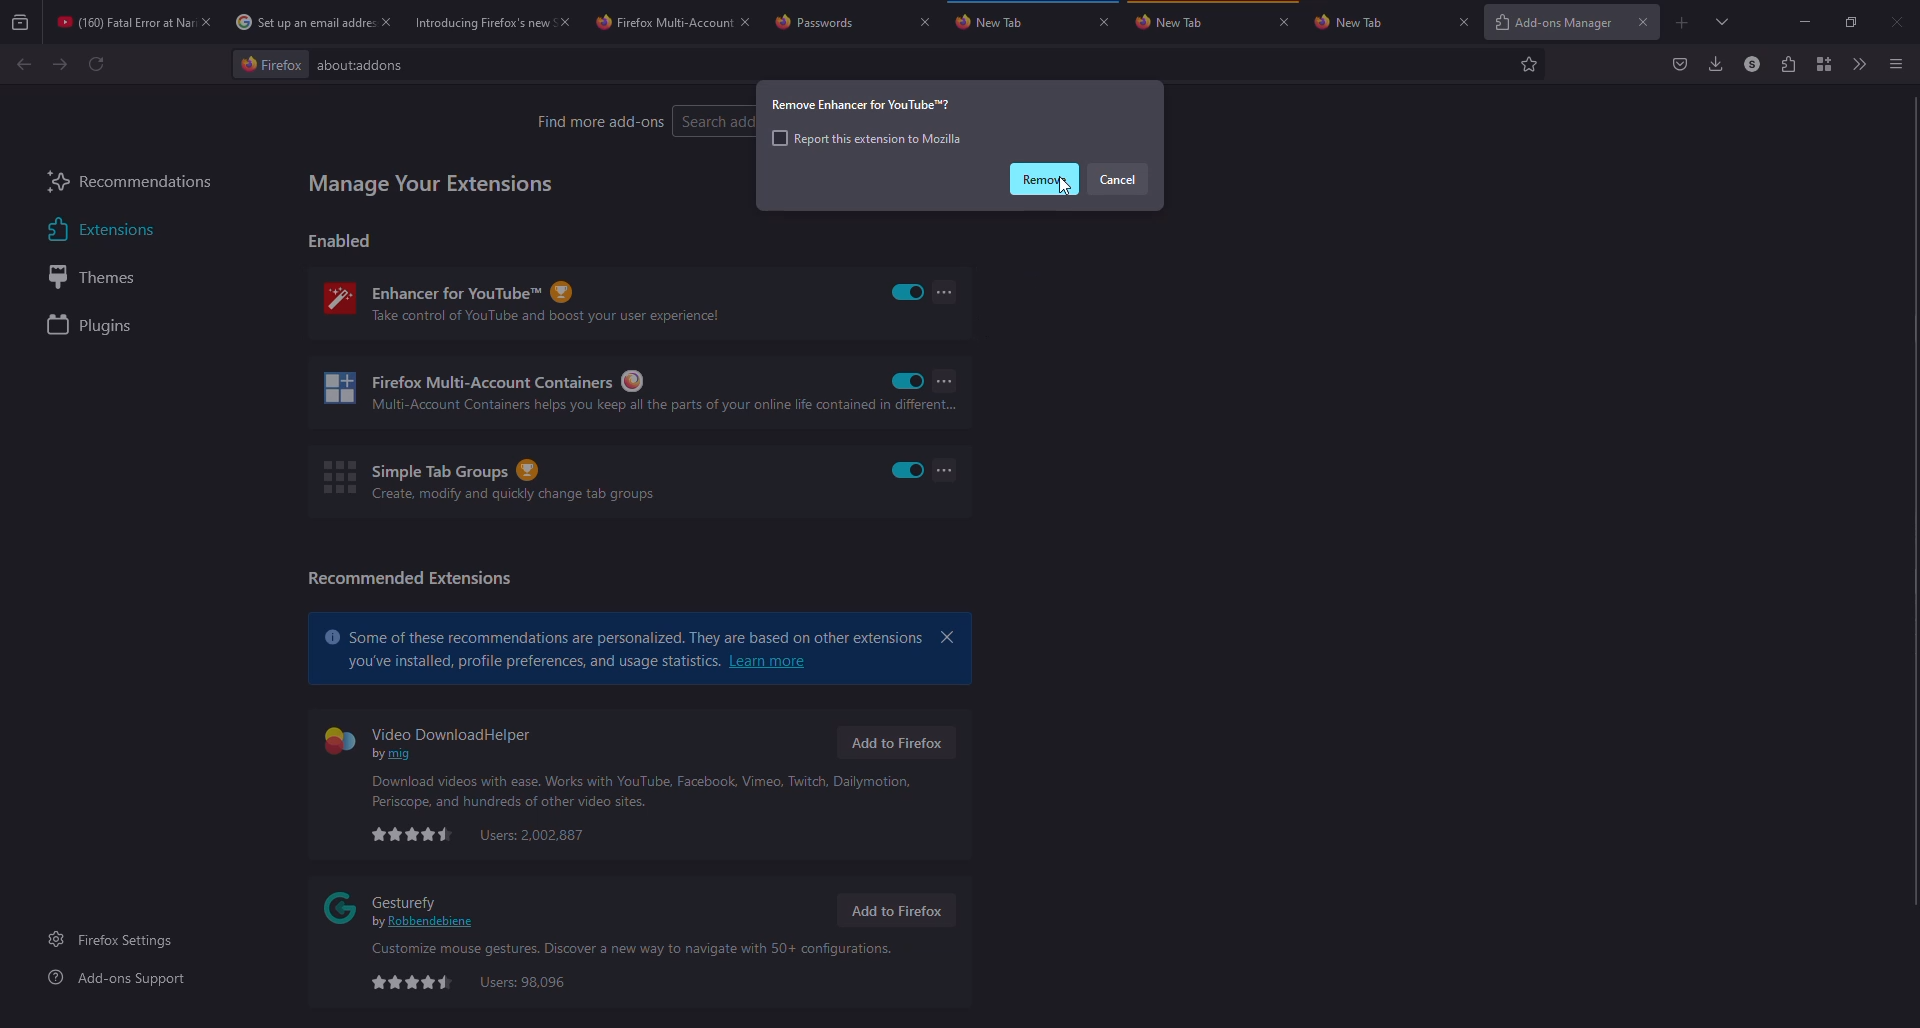  I want to click on forward, so click(60, 64).